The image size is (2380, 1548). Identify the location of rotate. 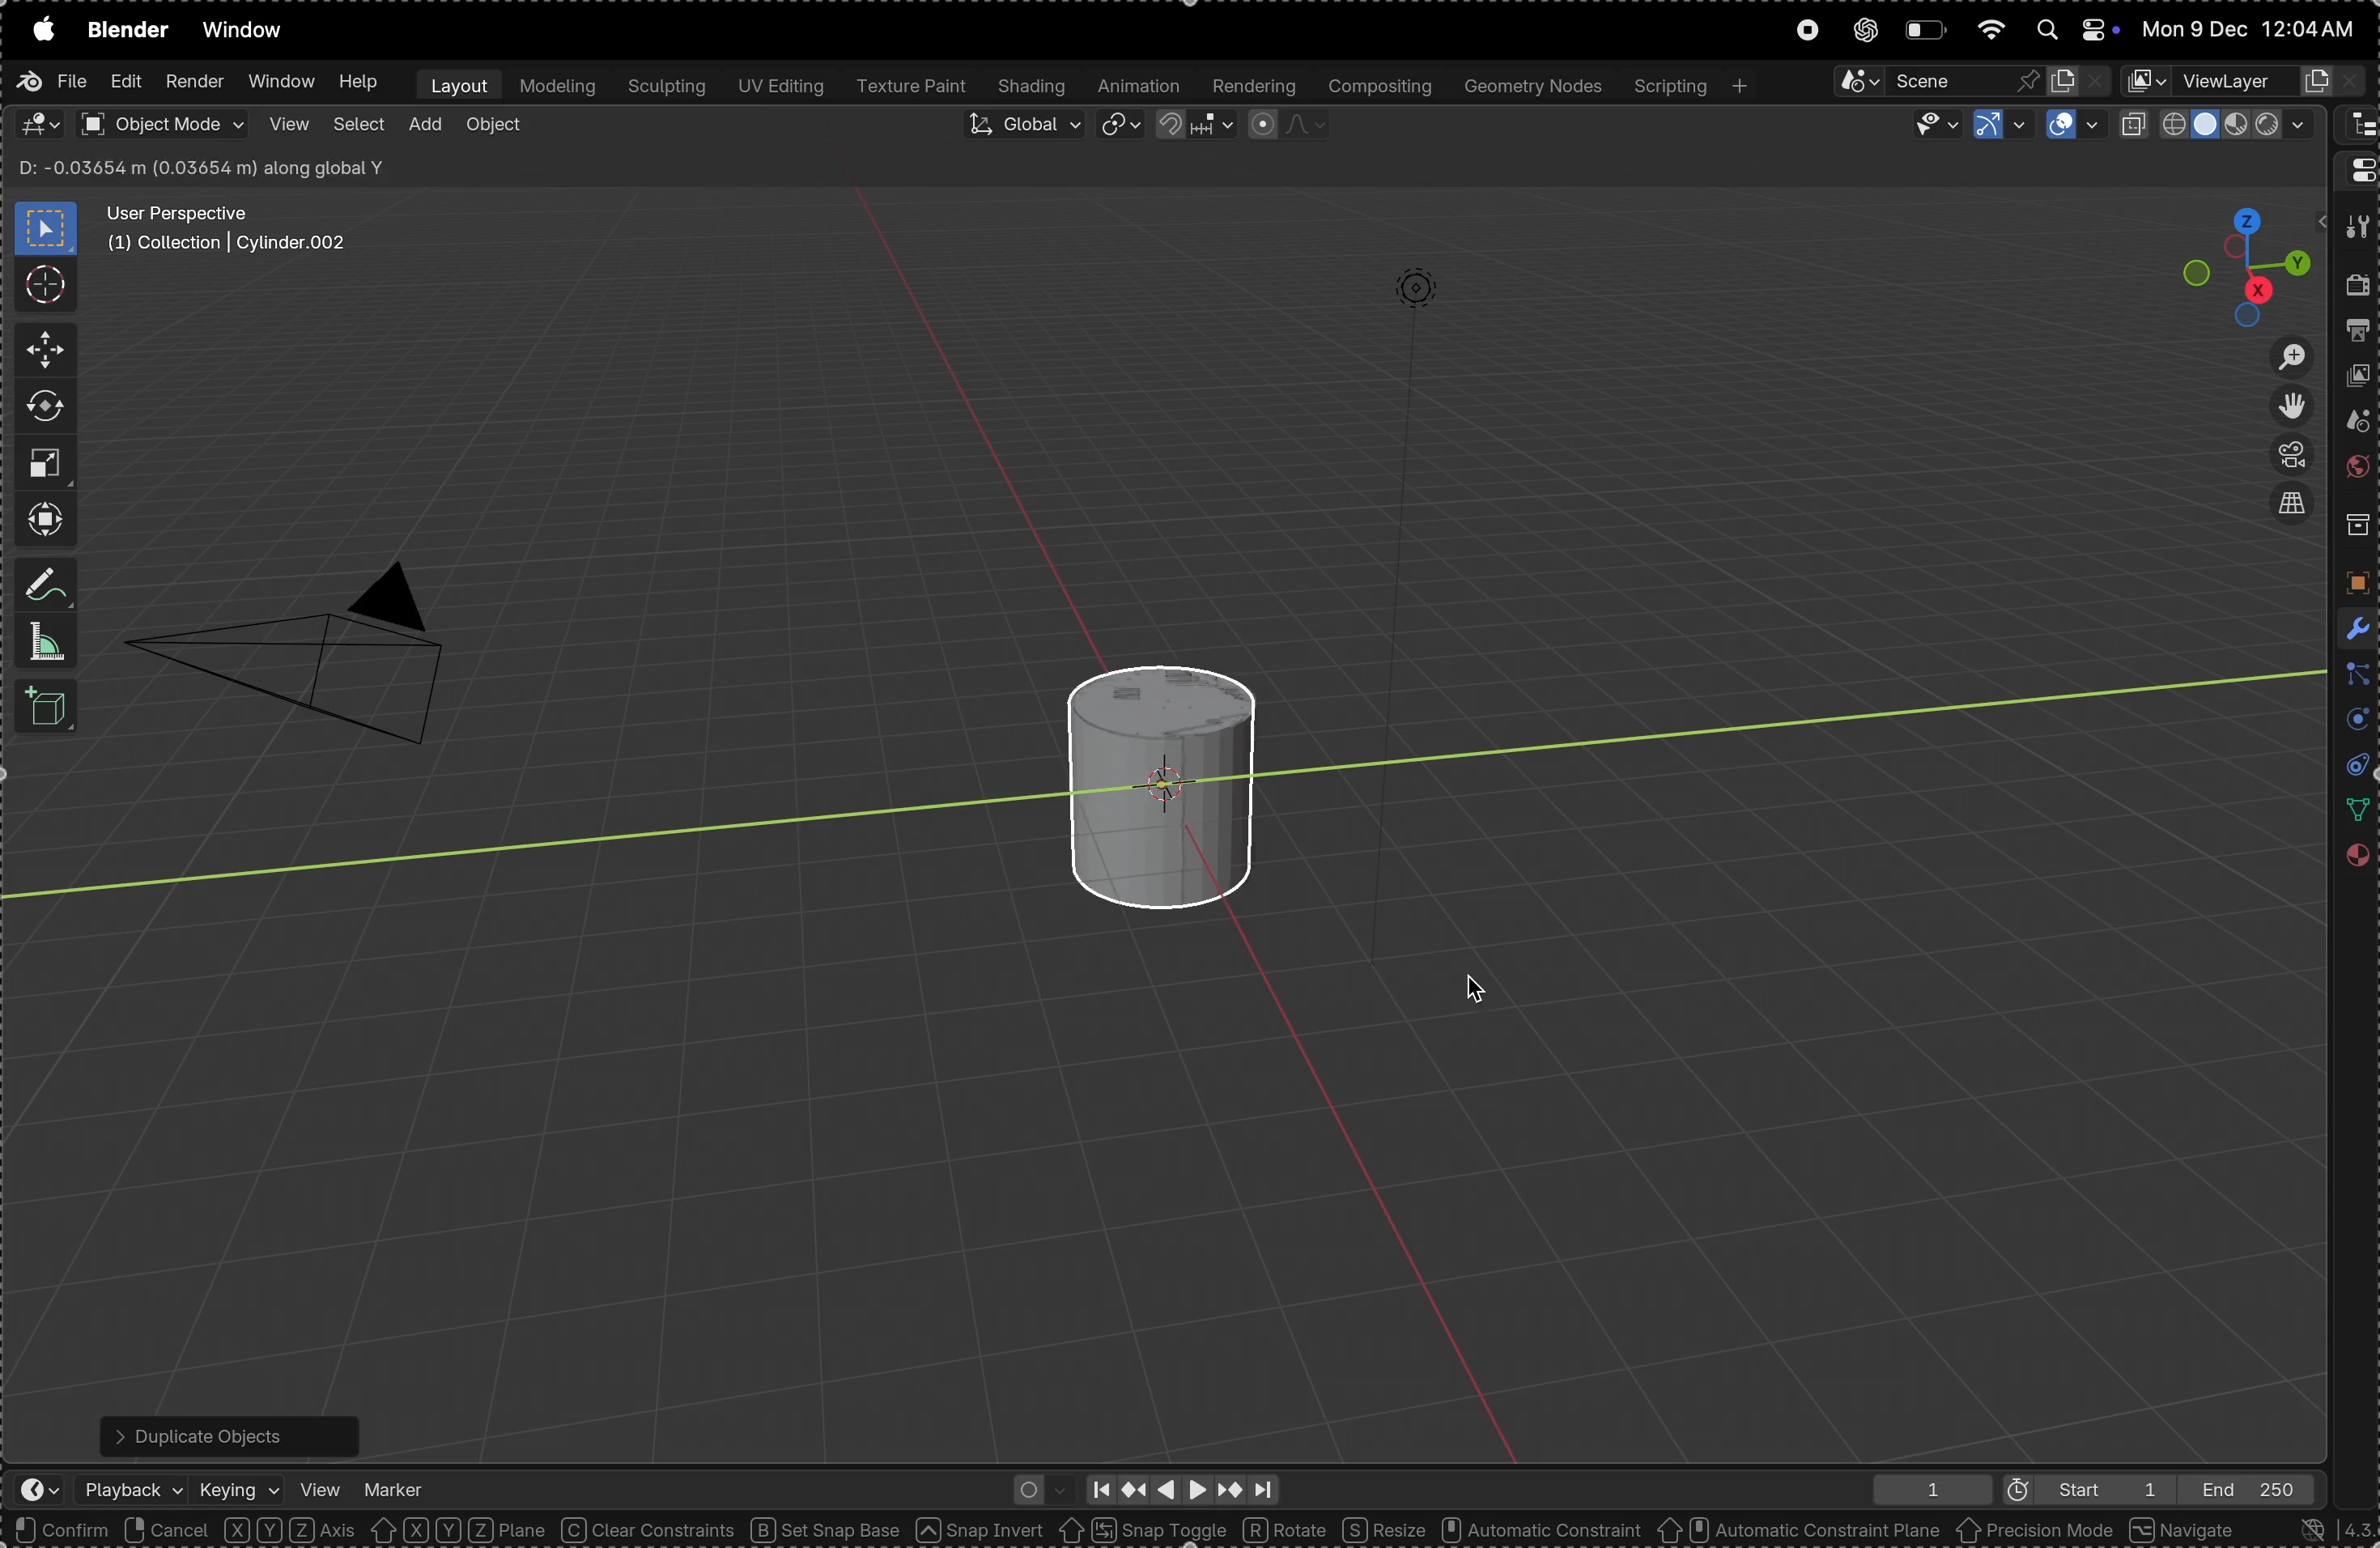
(1288, 1528).